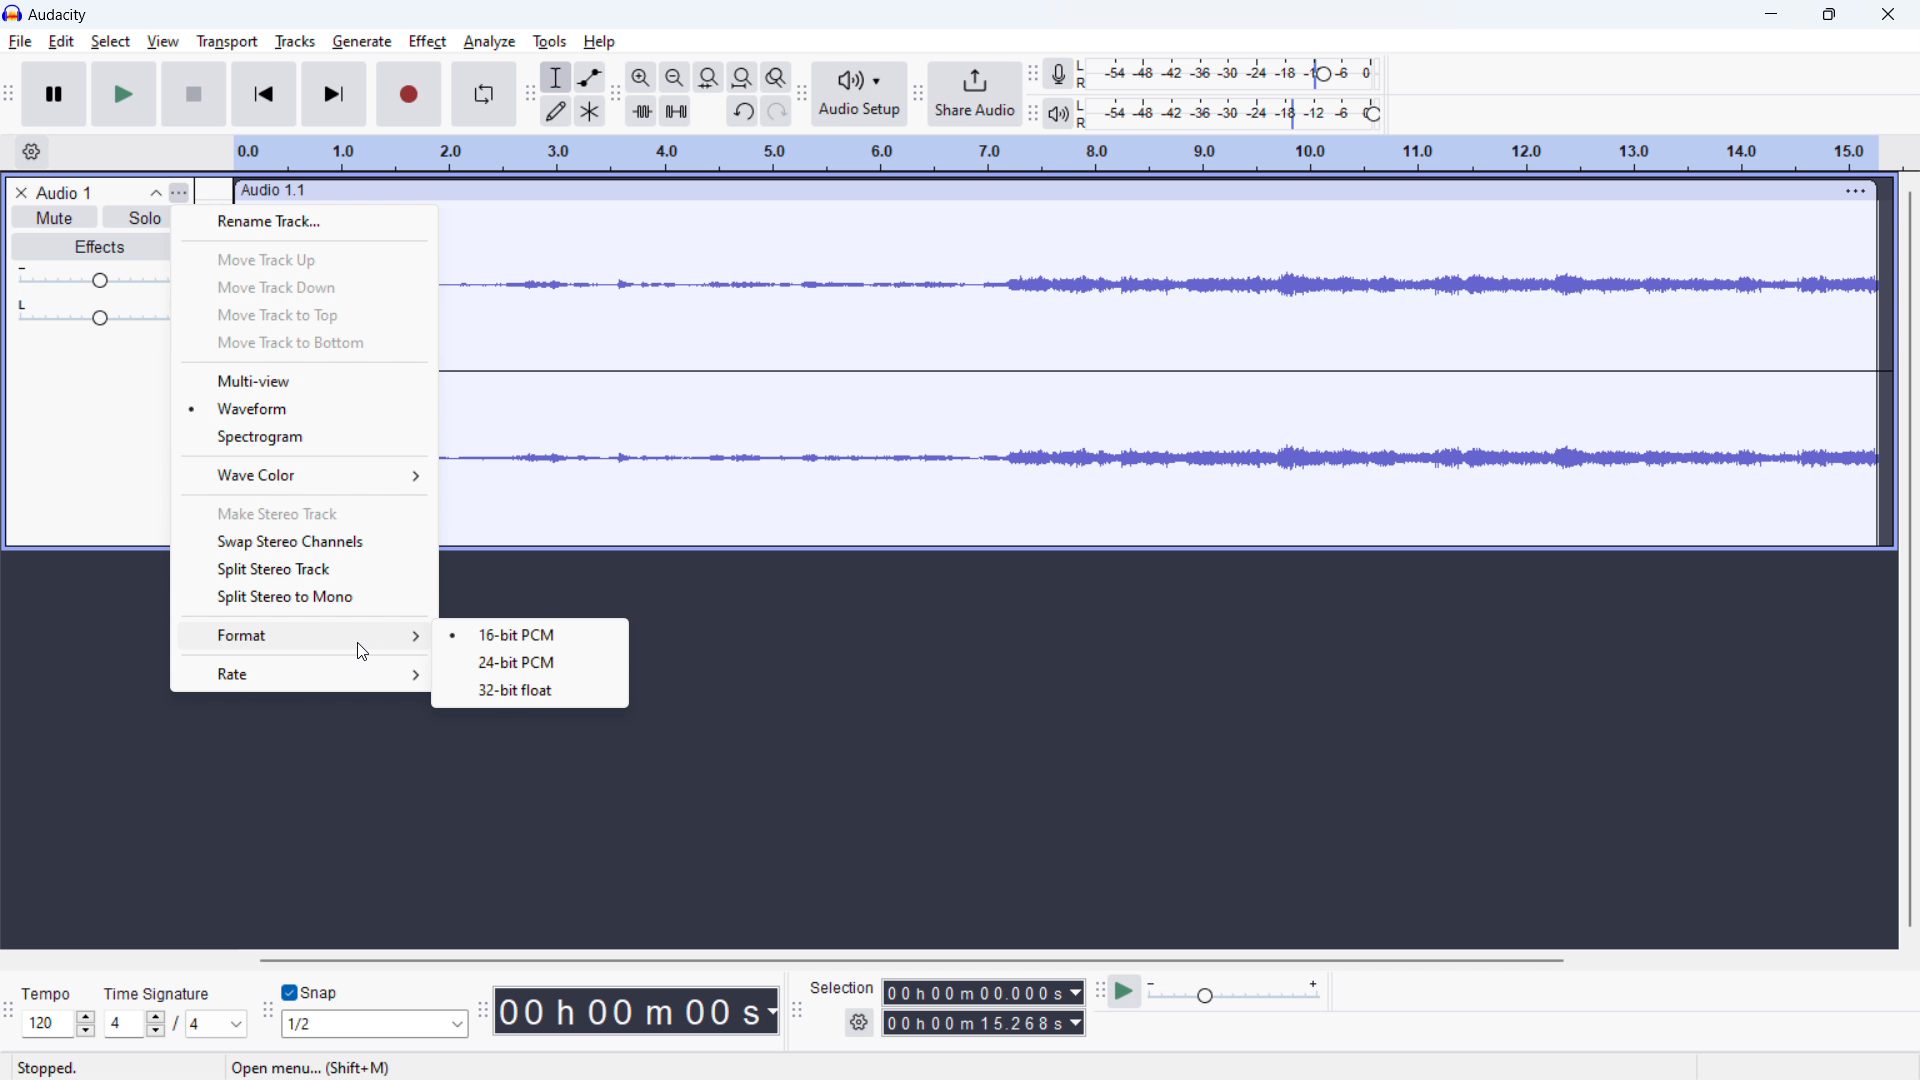 The height and width of the screenshot is (1080, 1920). I want to click on analyze, so click(489, 43).